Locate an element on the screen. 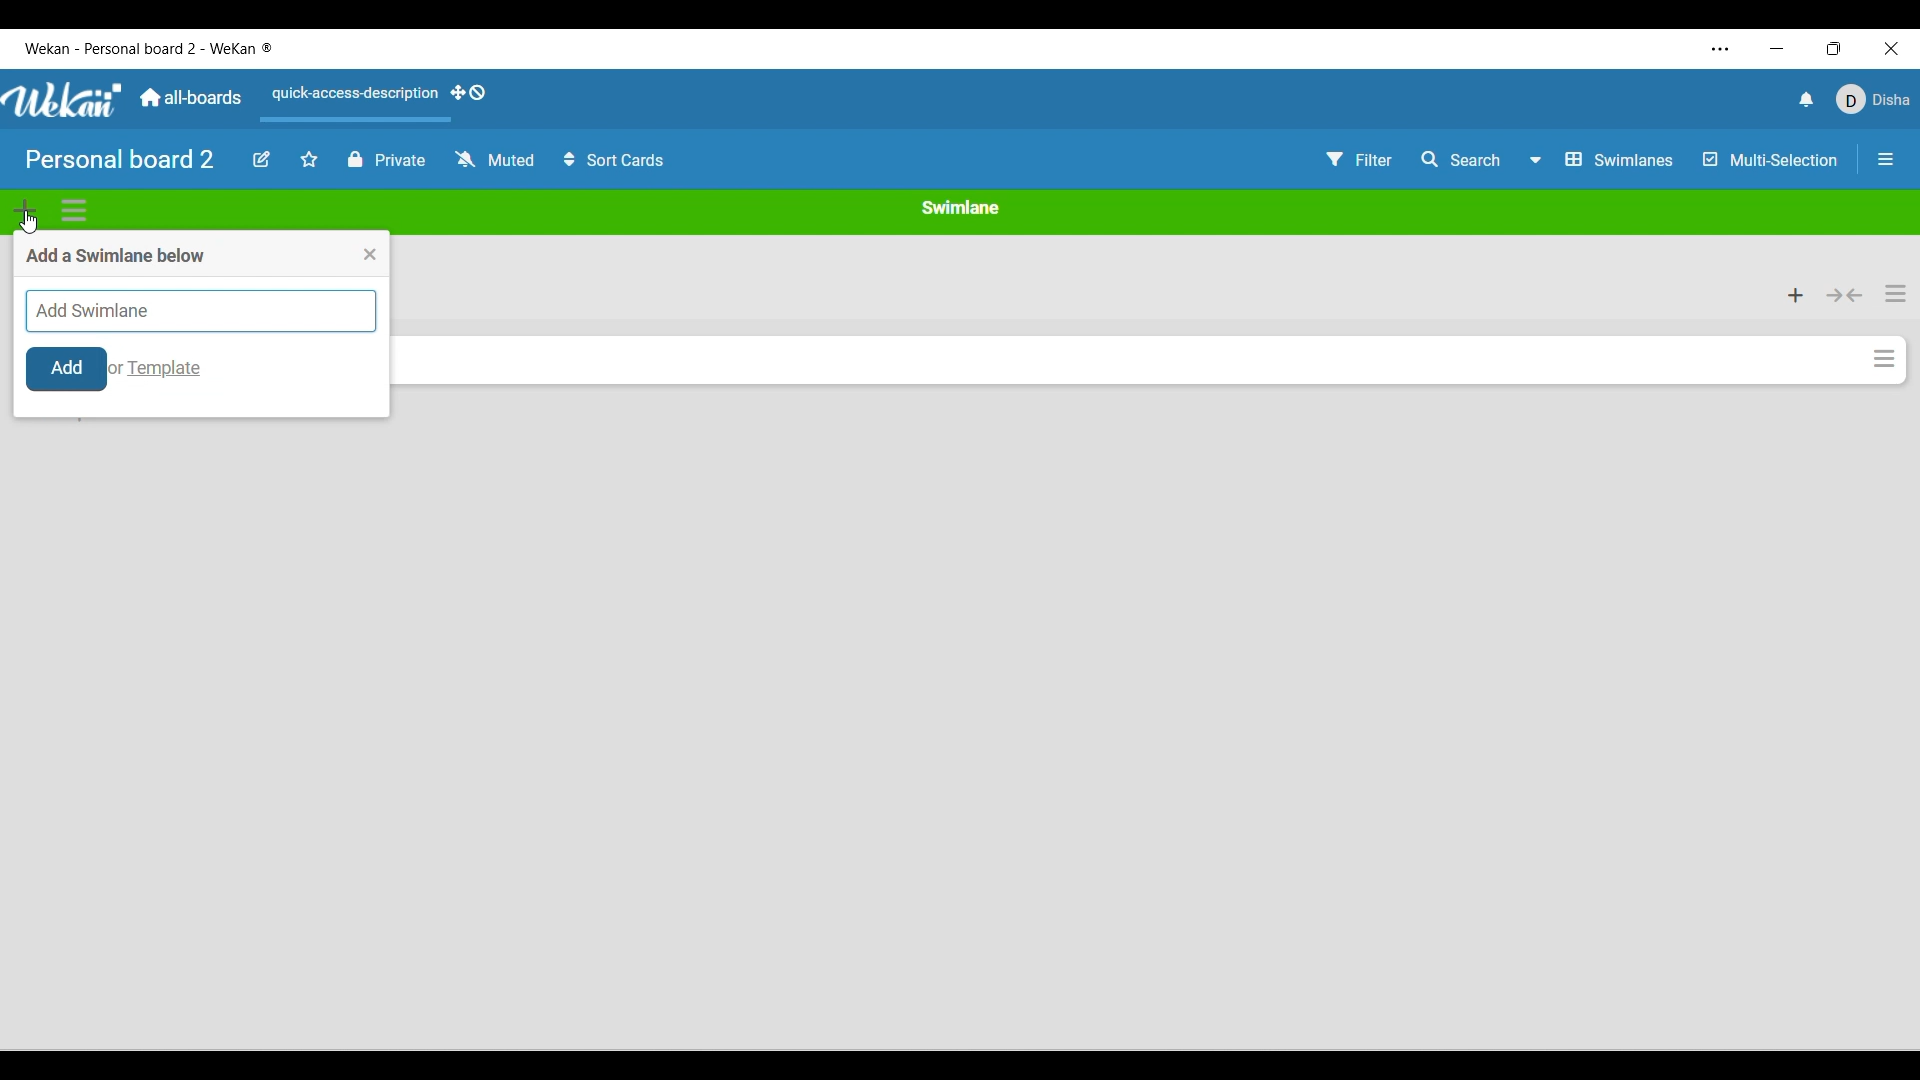 The image size is (1920, 1080). Edit is located at coordinates (262, 158).